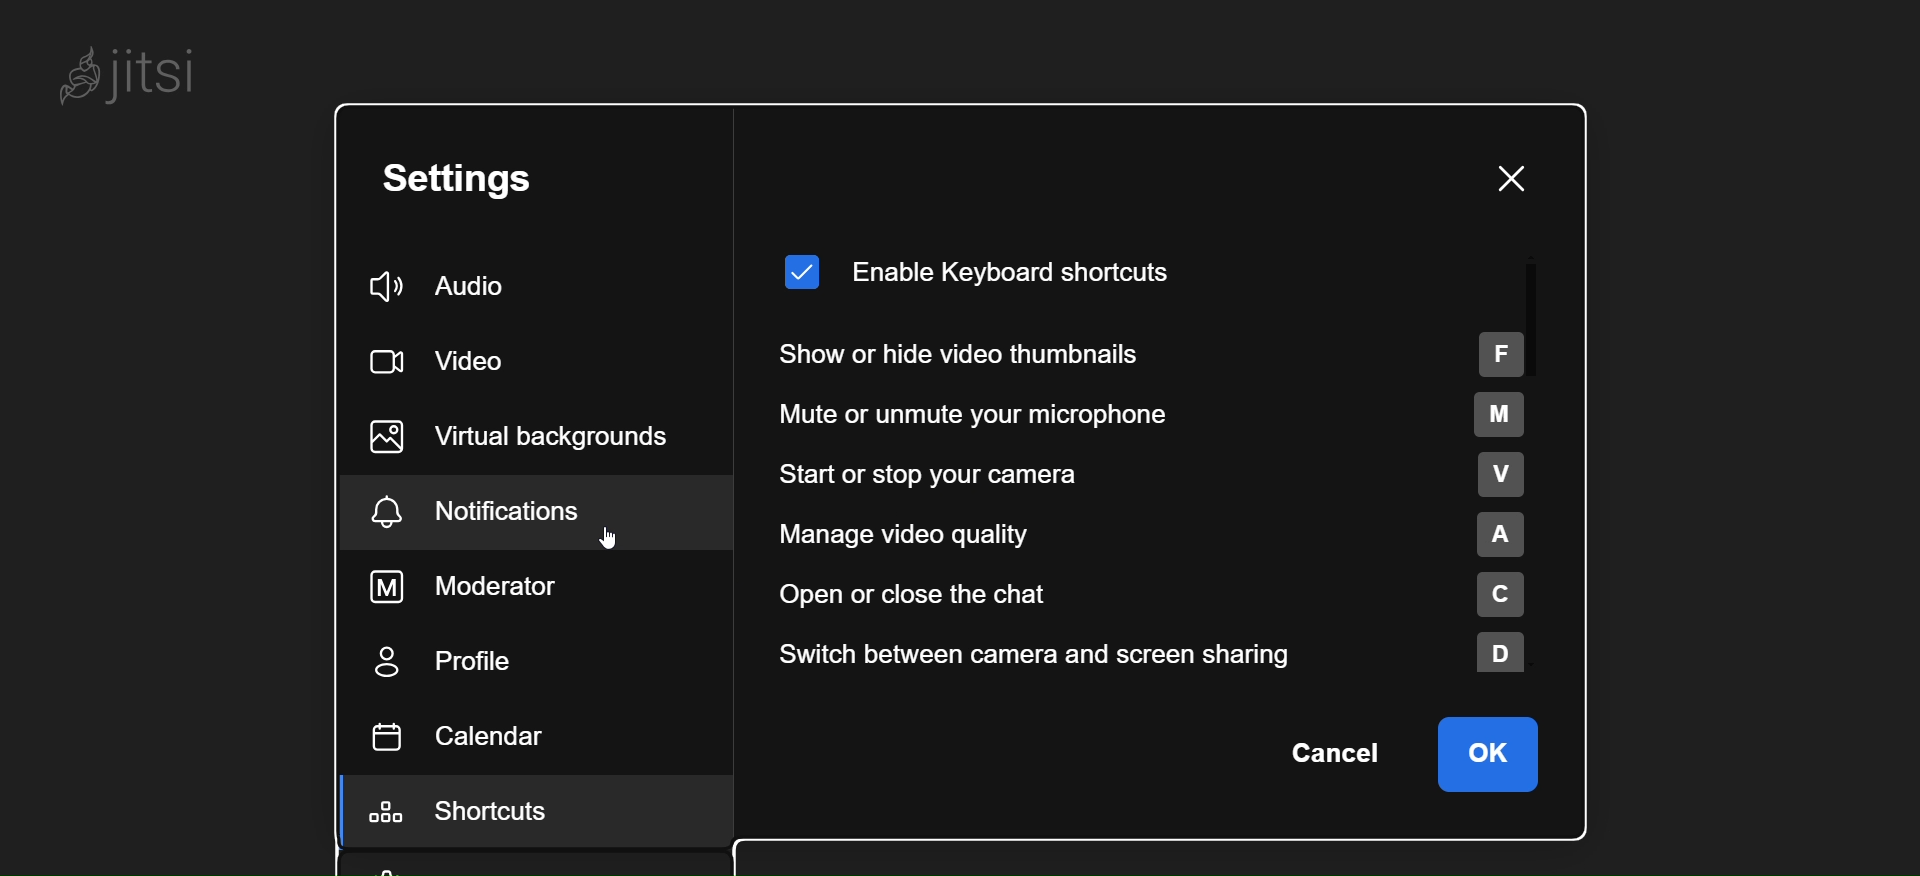 The height and width of the screenshot is (876, 1920). Describe the element at coordinates (1150, 534) in the screenshot. I see `manage video quality` at that location.